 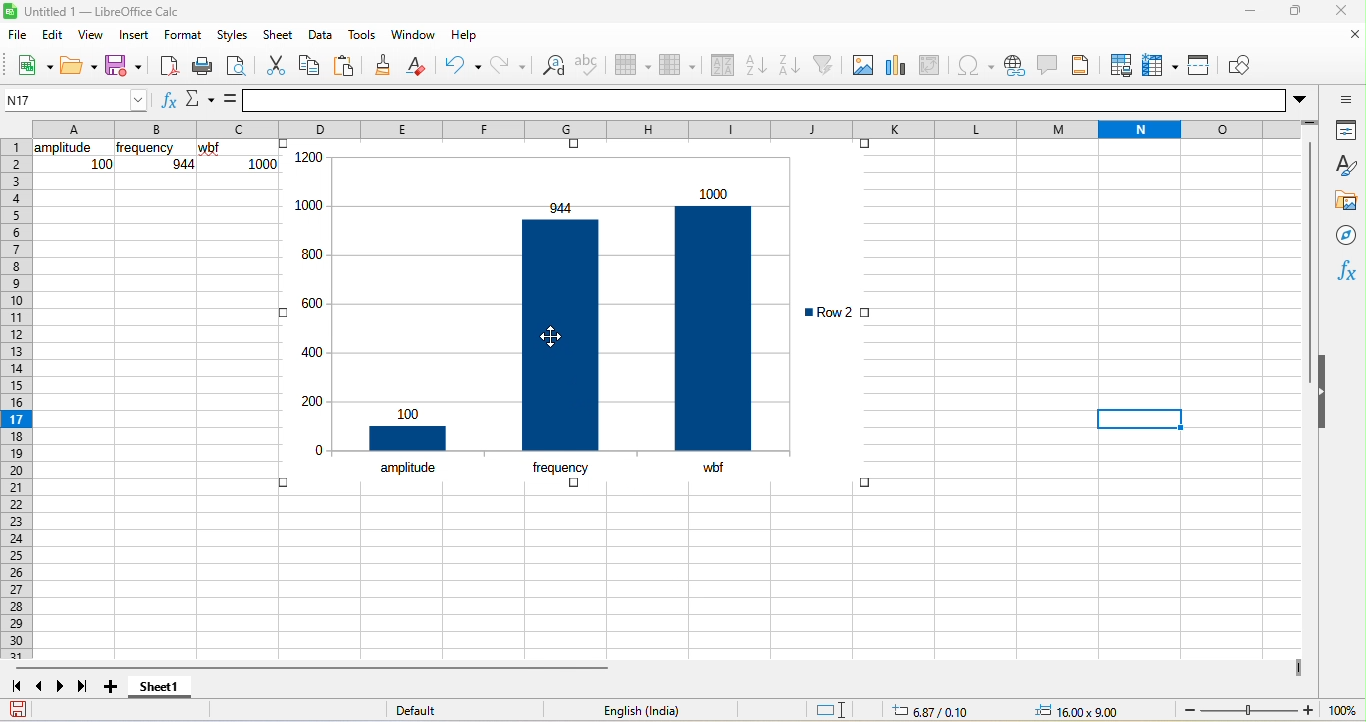 I want to click on freeze row and column, so click(x=1162, y=64).